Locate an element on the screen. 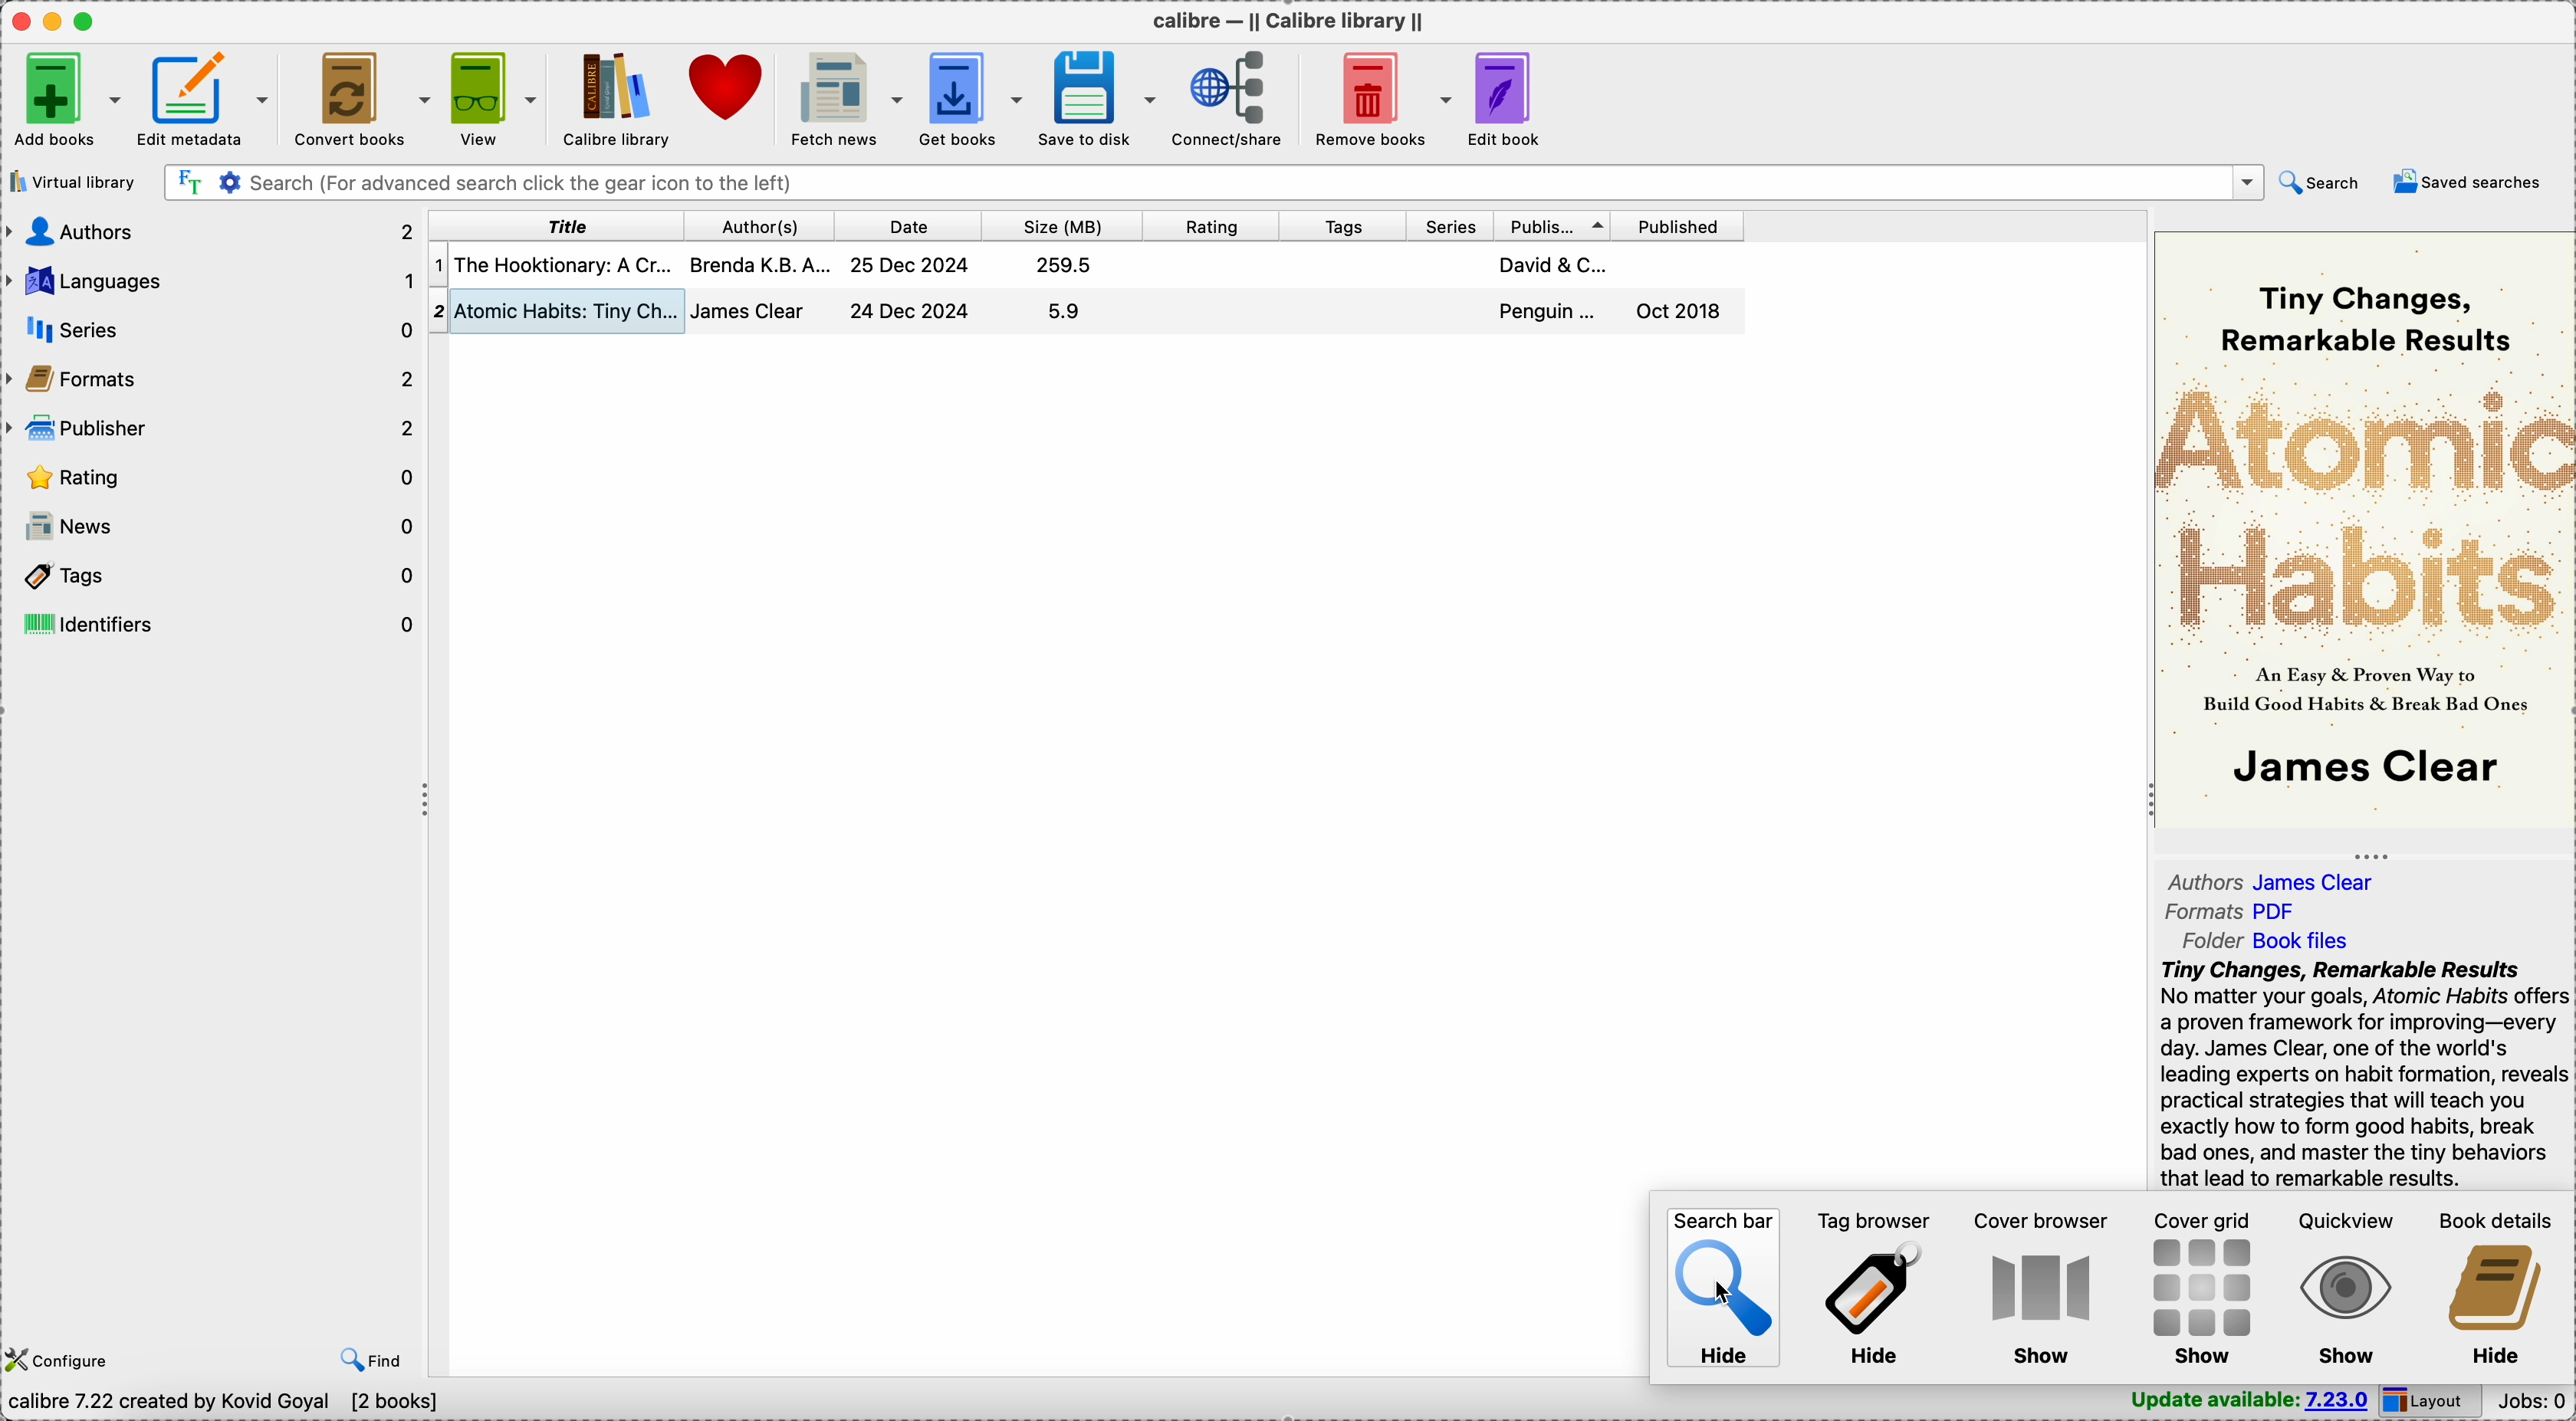 The width and height of the screenshot is (2576, 1421). convert books is located at coordinates (362, 100).